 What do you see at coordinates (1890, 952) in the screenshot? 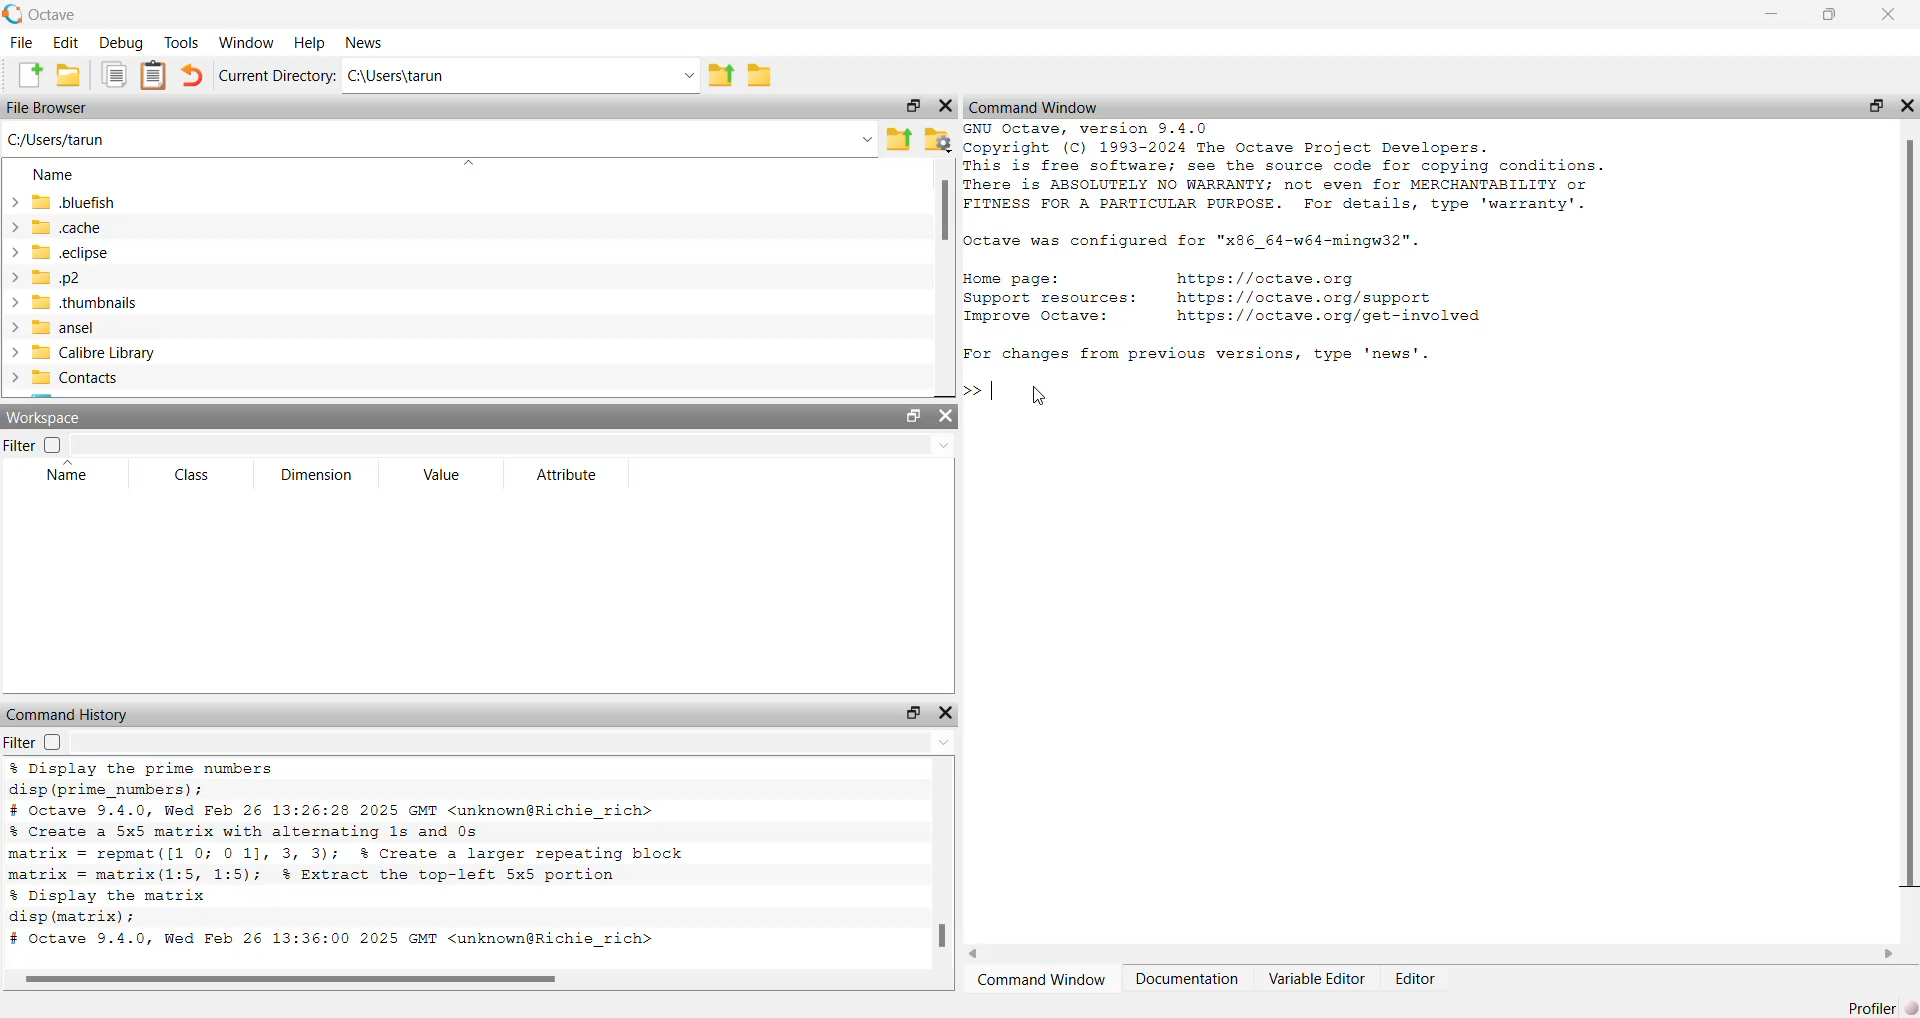
I see `move right` at bounding box center [1890, 952].